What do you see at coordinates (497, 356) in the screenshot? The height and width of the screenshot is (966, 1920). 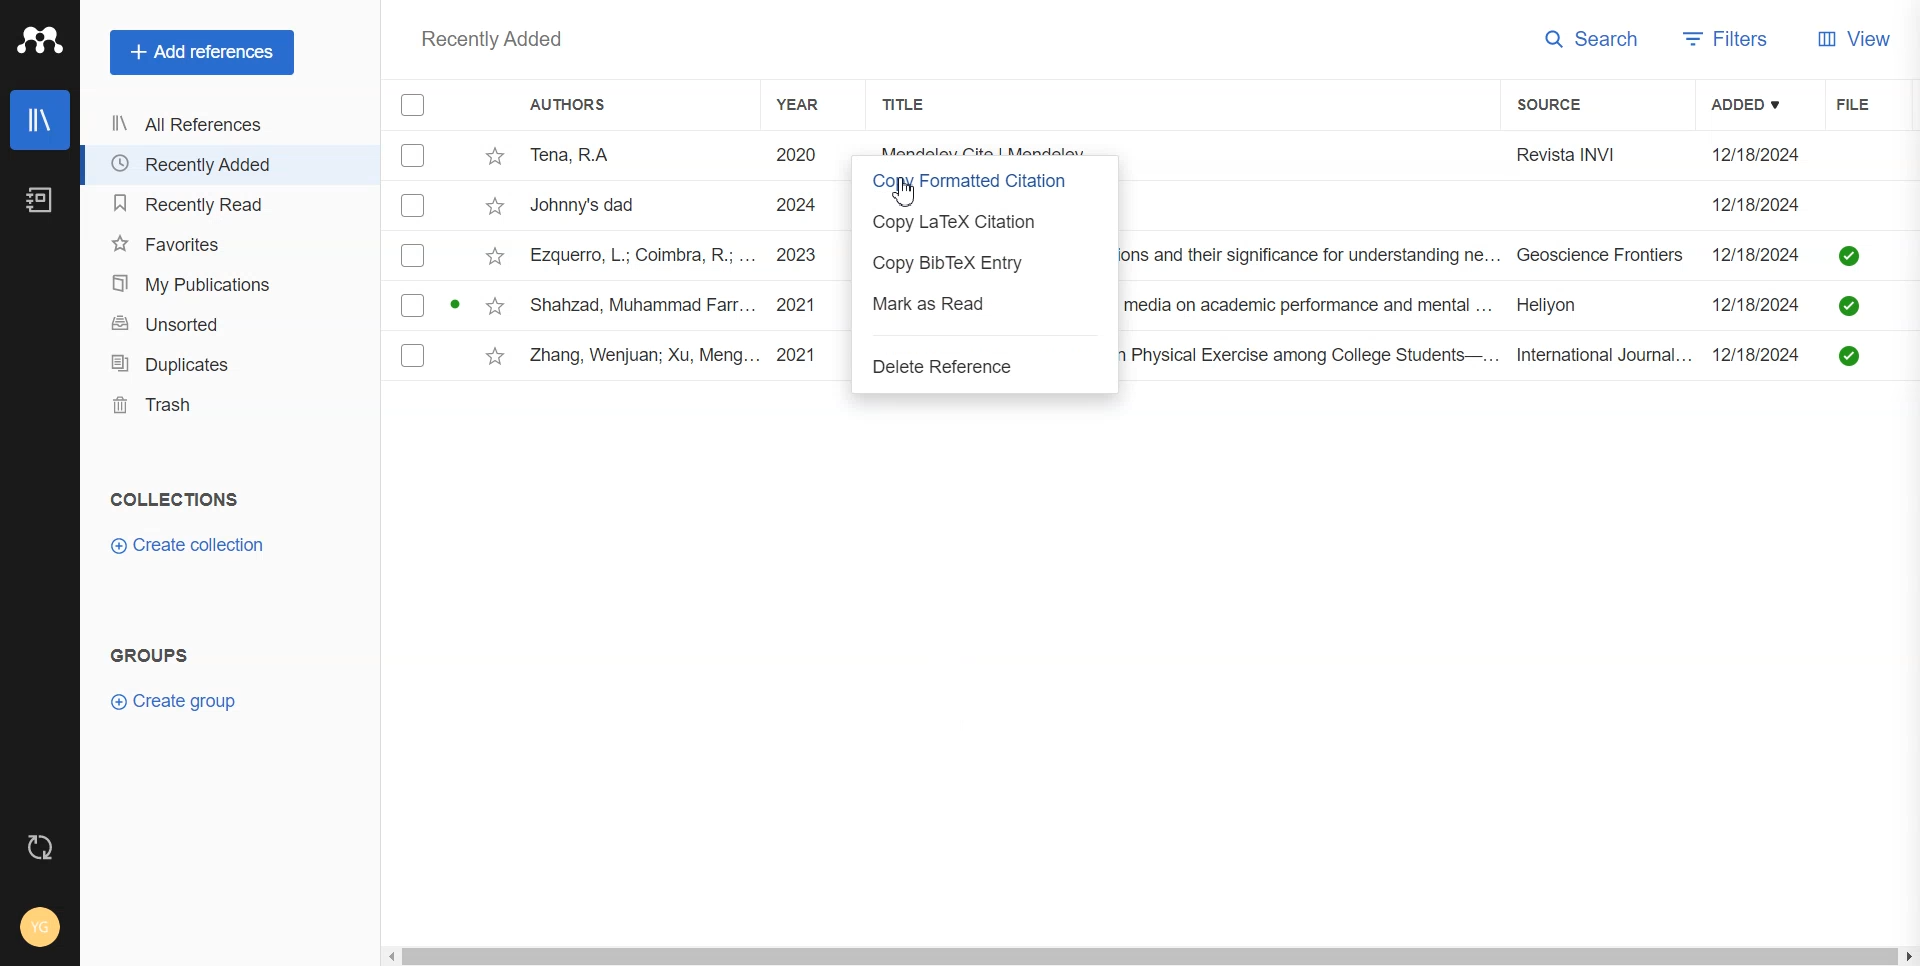 I see `Star` at bounding box center [497, 356].